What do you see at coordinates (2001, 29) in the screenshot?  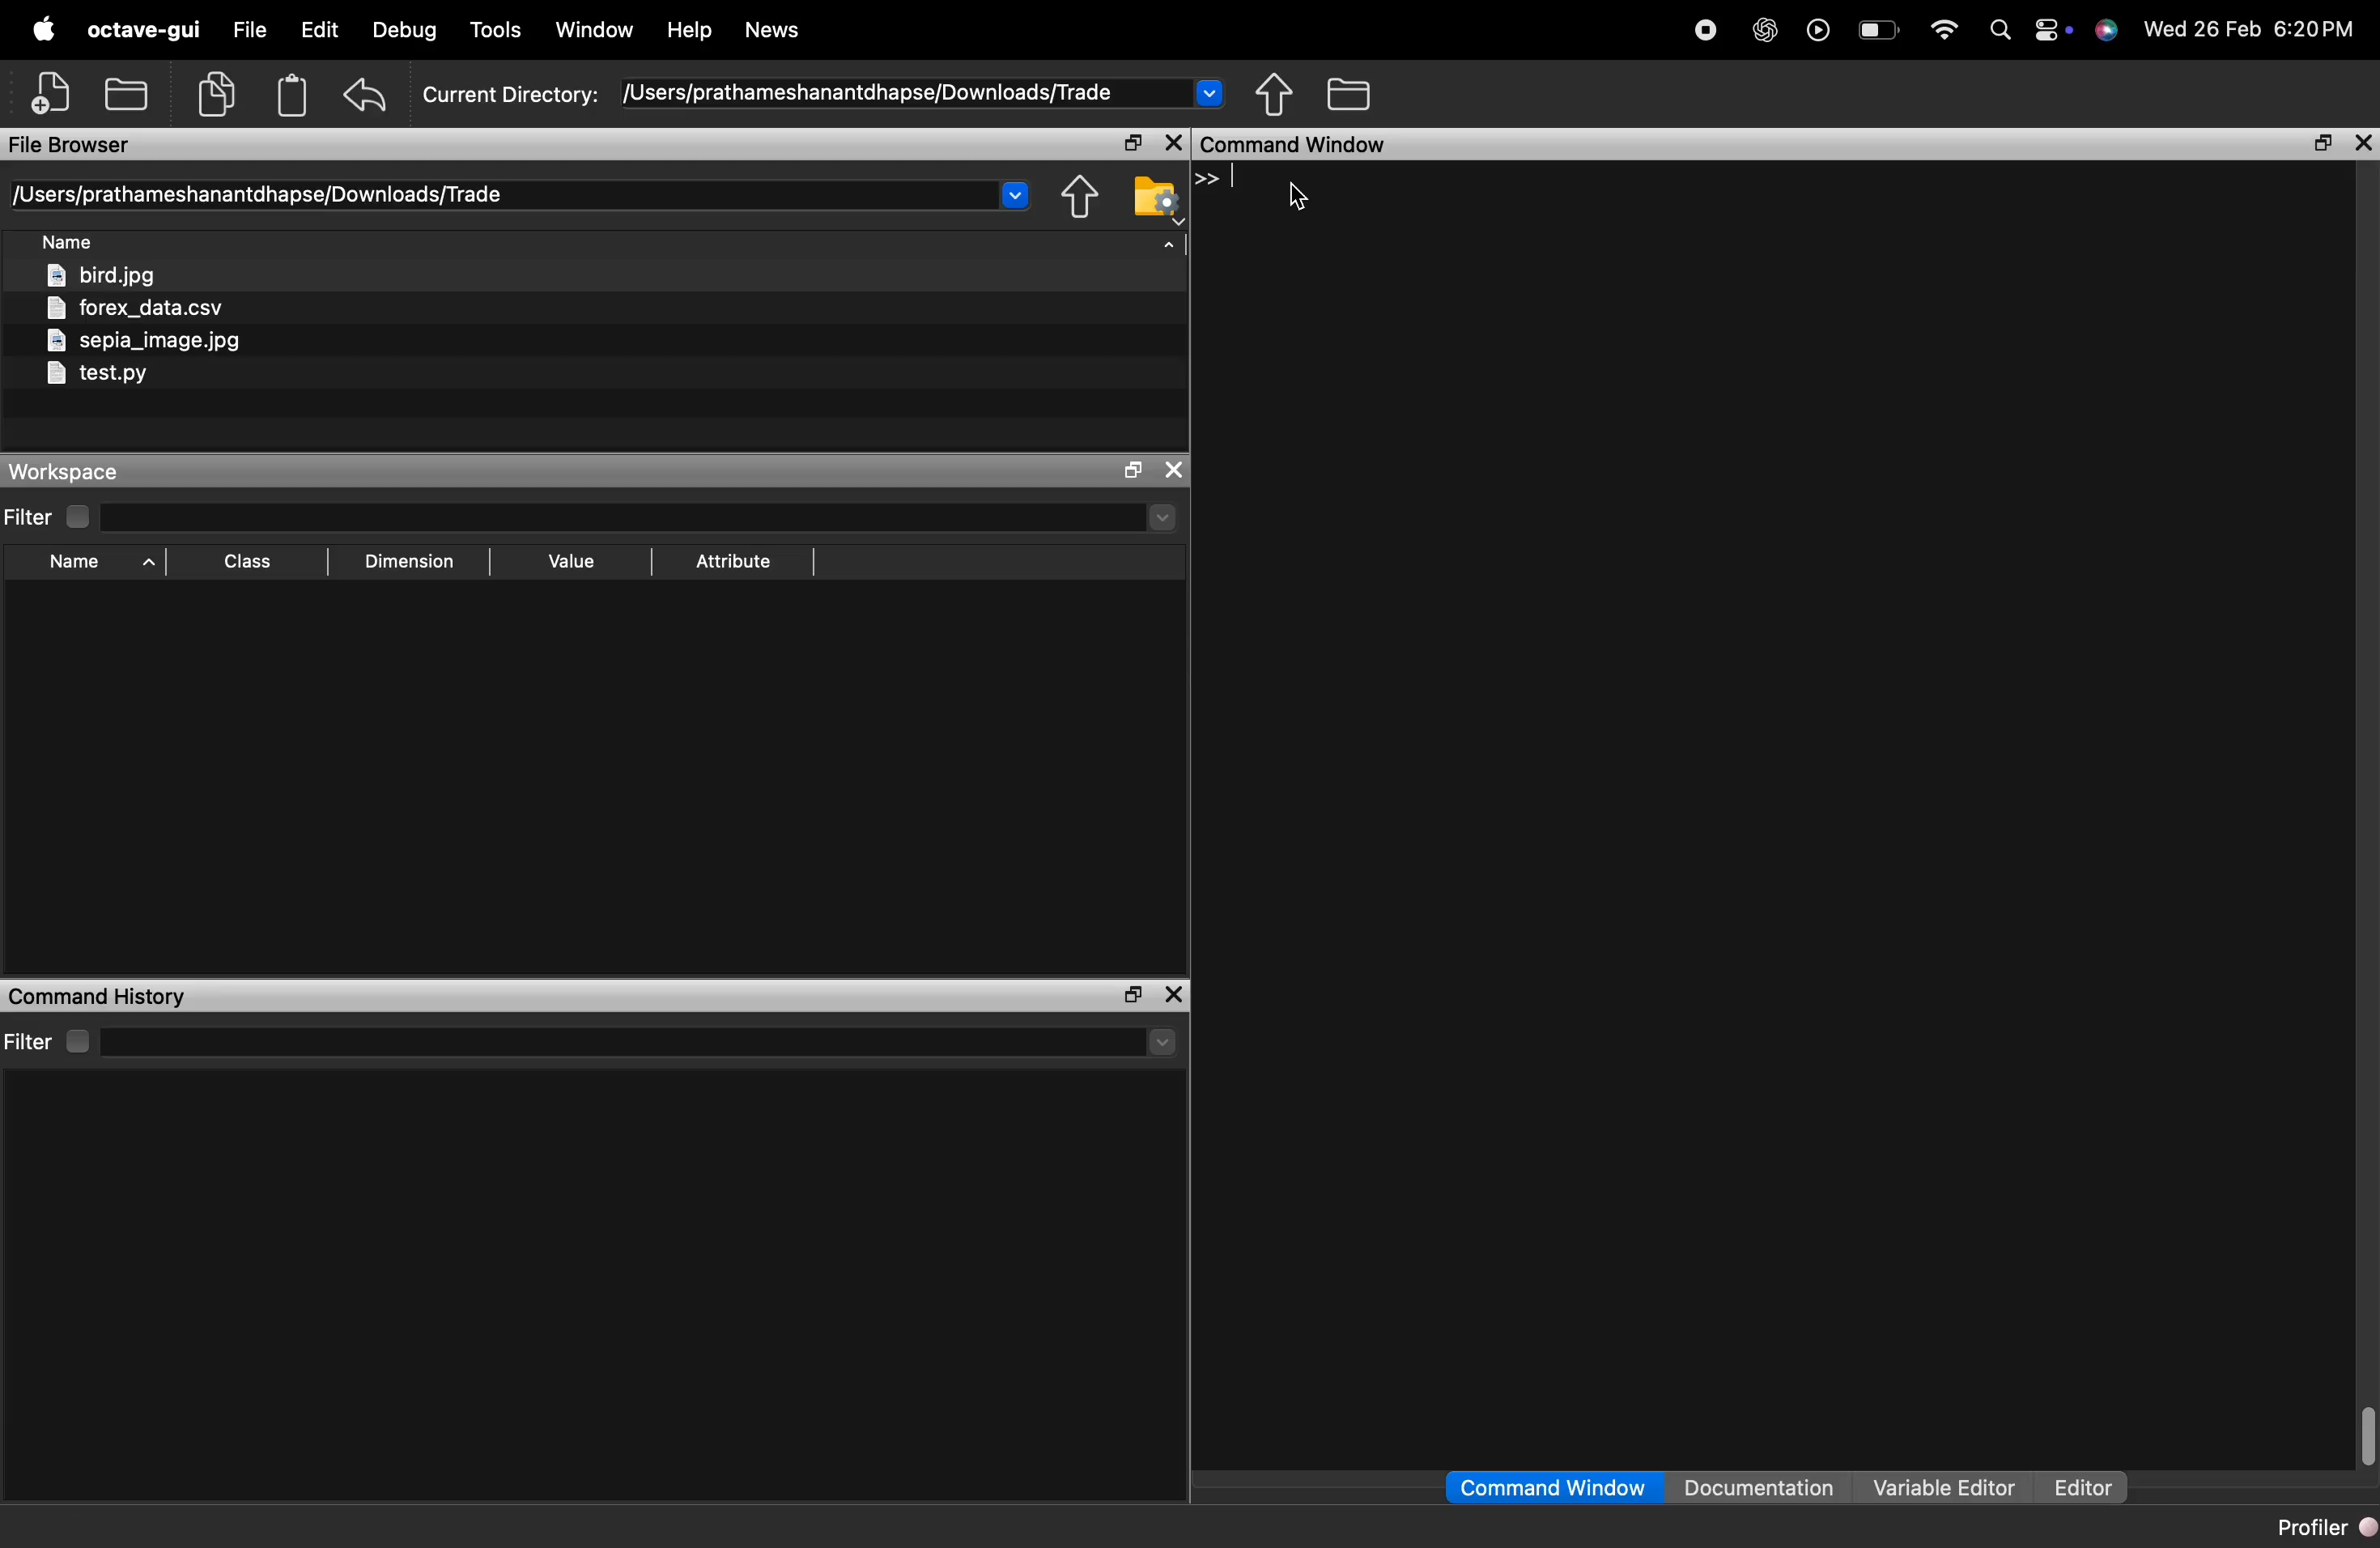 I see `find` at bounding box center [2001, 29].